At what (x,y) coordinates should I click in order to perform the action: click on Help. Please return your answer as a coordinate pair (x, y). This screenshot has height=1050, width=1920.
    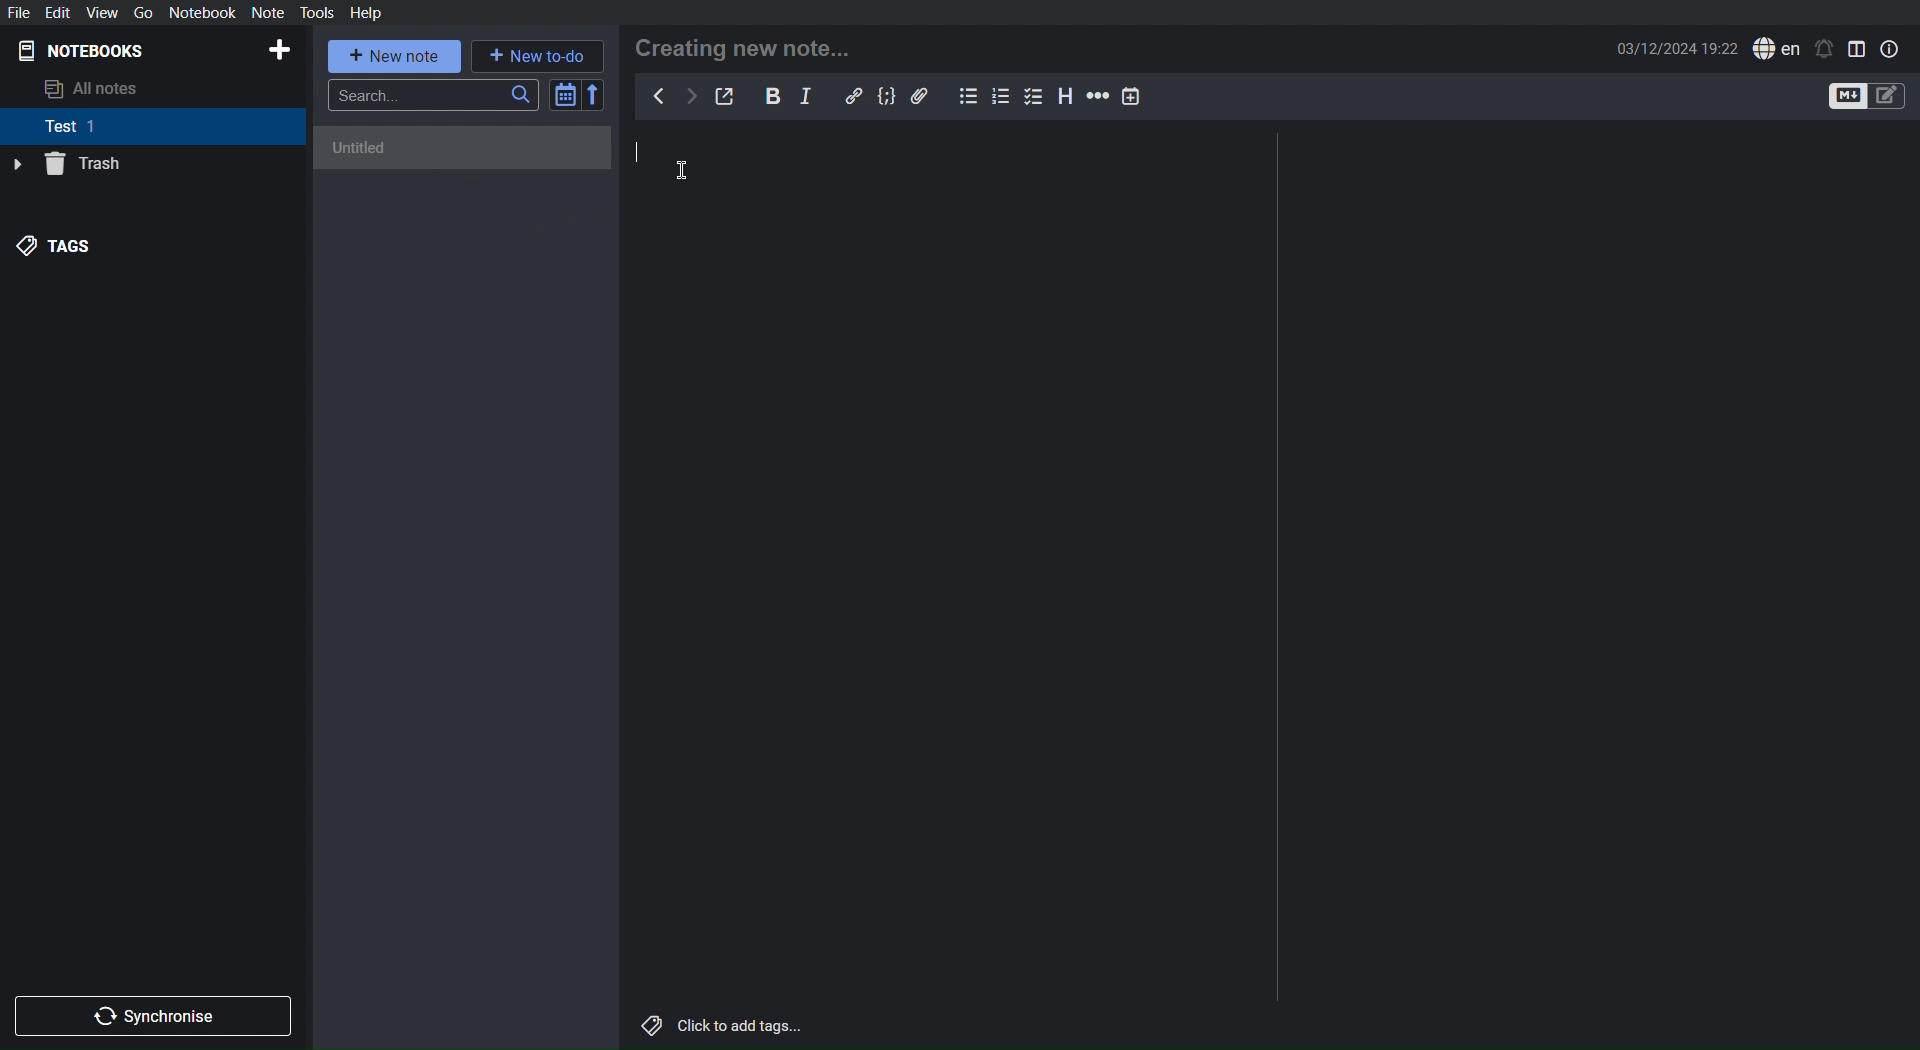
    Looking at the image, I should click on (368, 13).